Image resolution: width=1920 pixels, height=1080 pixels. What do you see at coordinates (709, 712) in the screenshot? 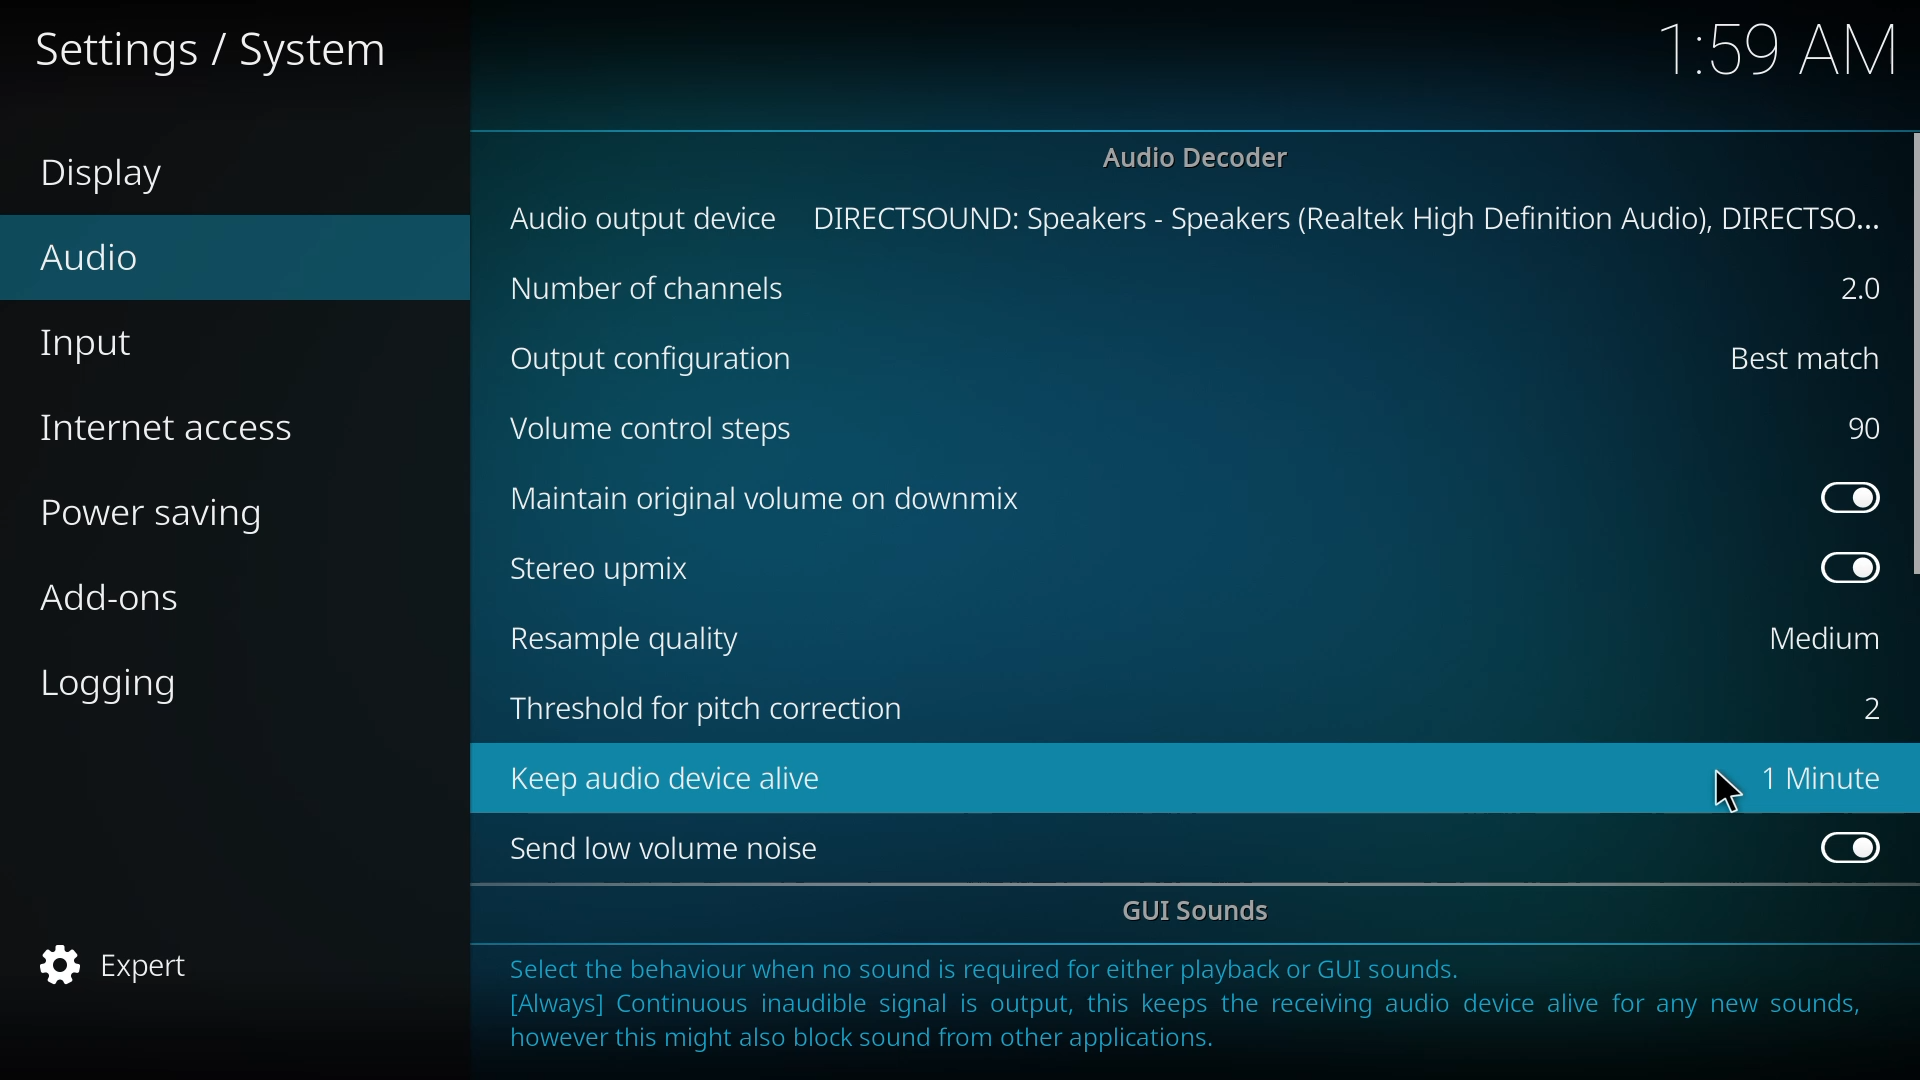
I see `threshold for pitch correction` at bounding box center [709, 712].